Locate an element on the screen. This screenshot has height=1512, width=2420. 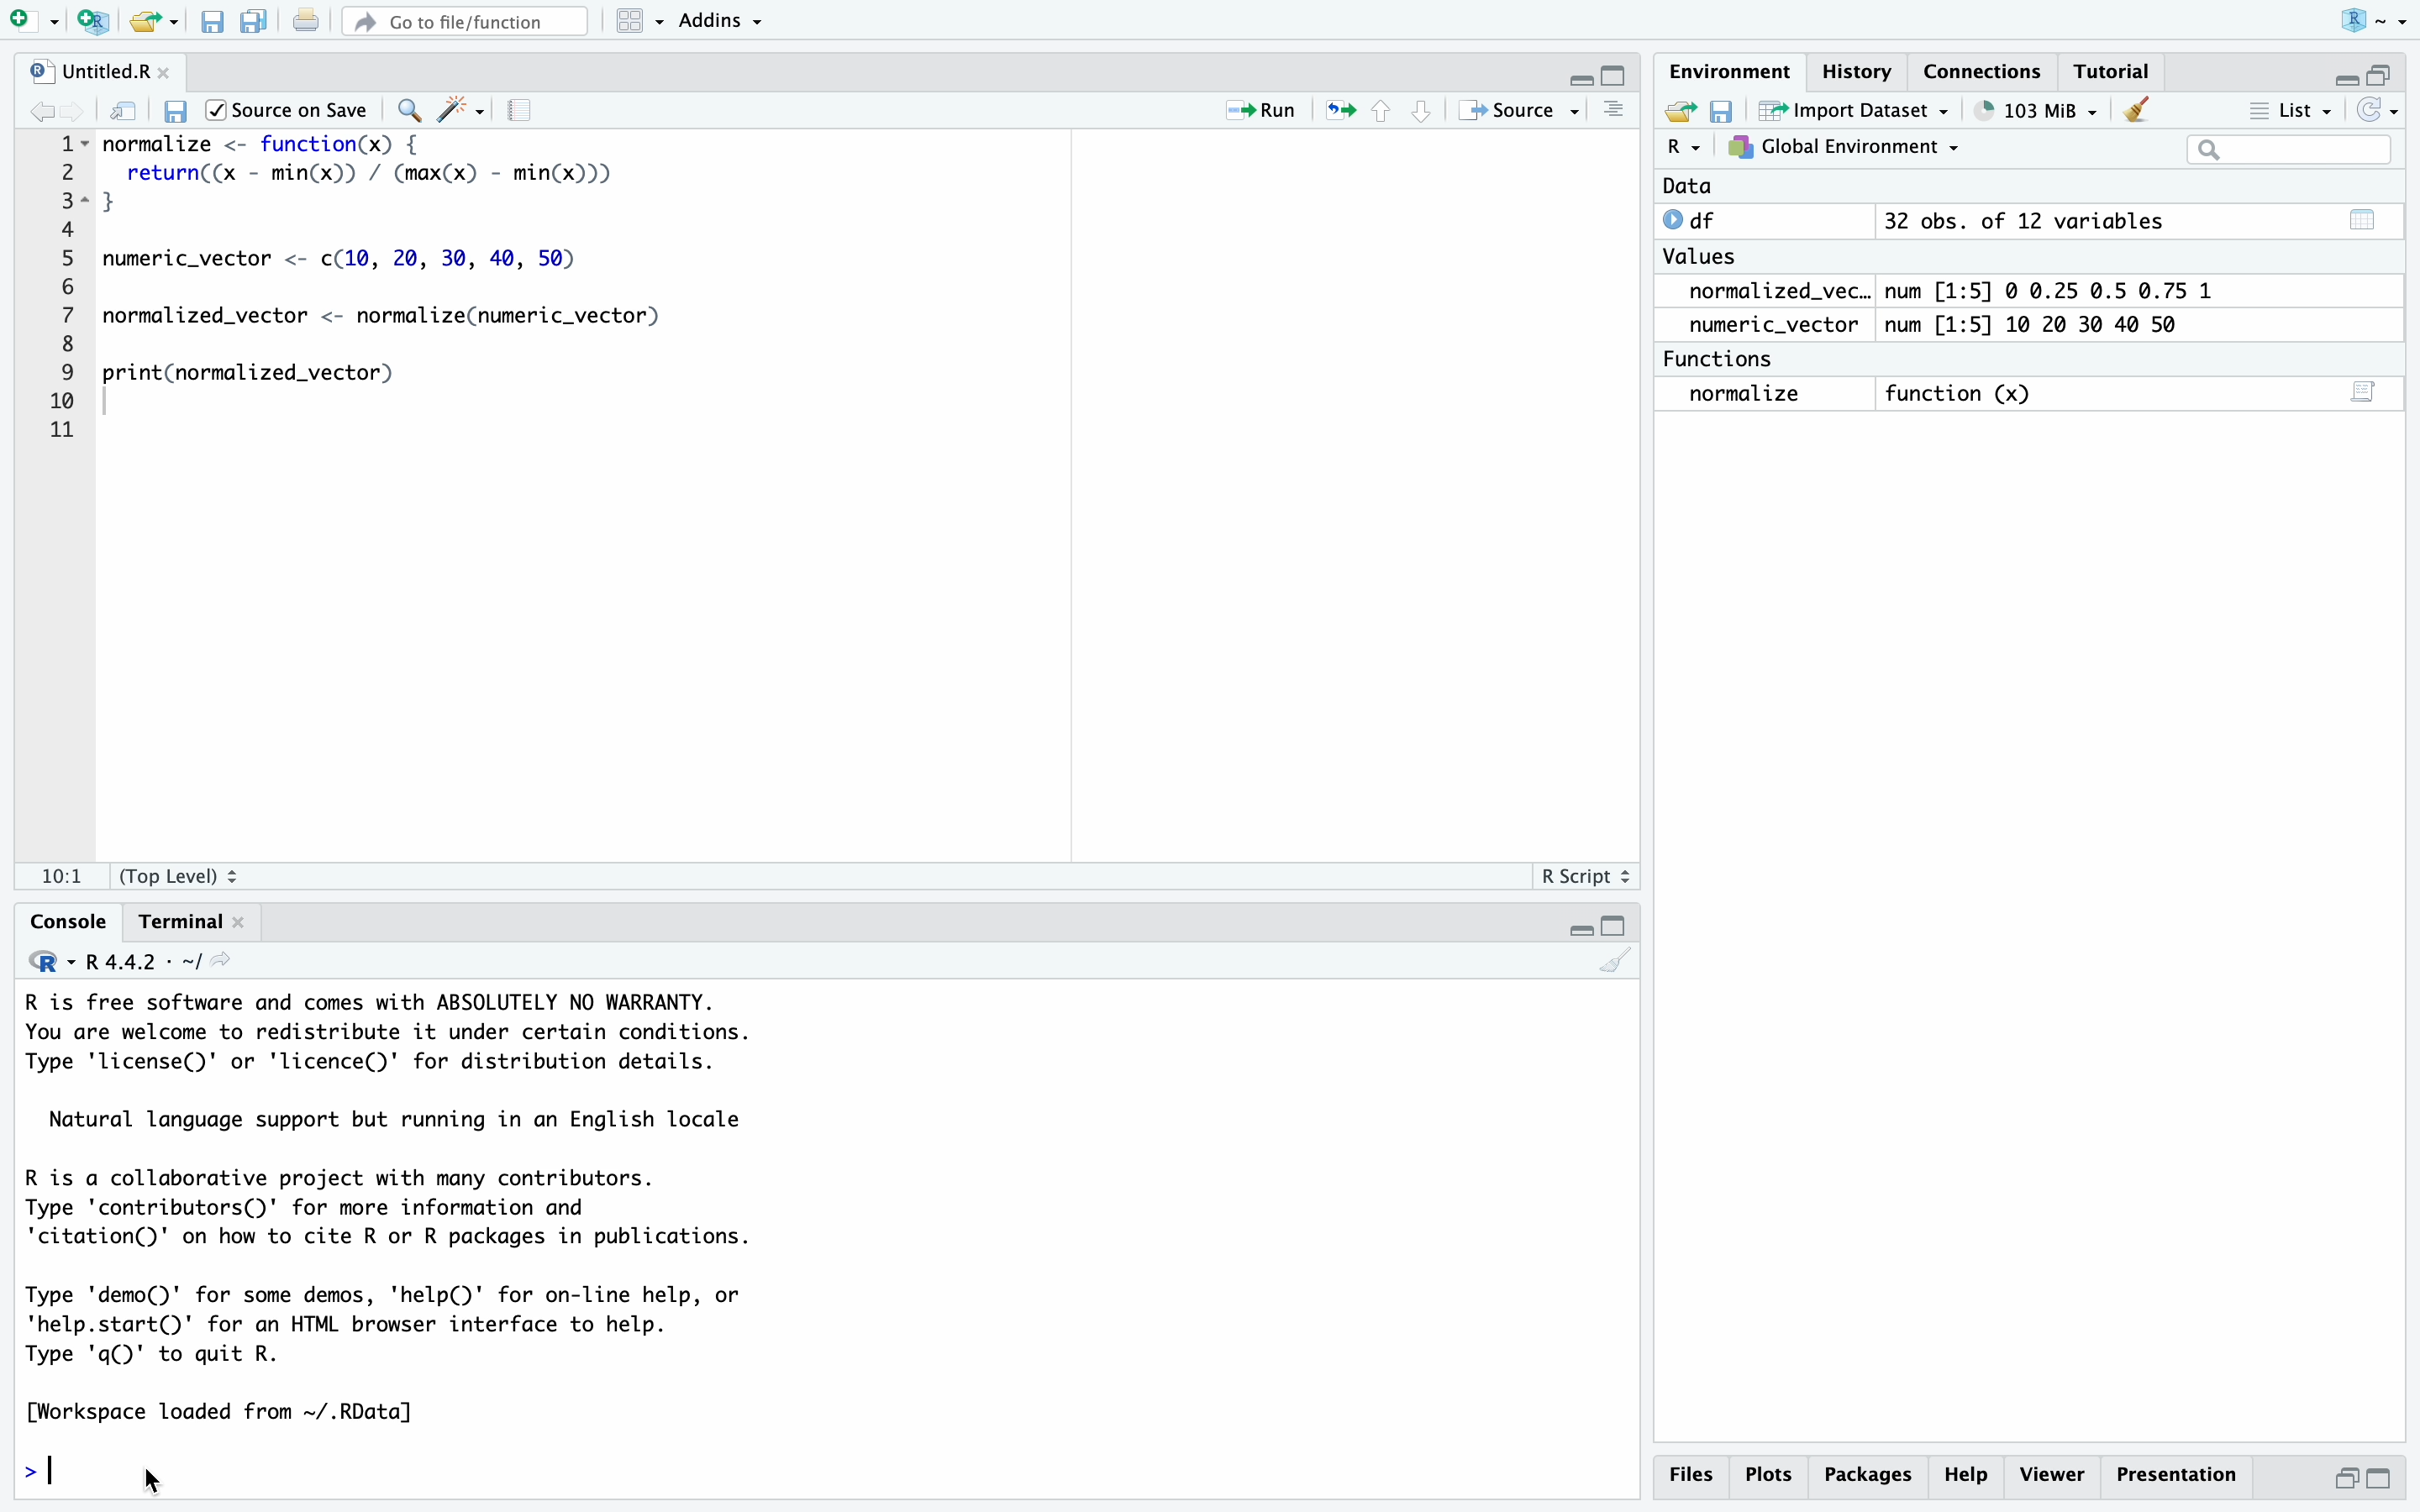
Connections is located at coordinates (1981, 68).